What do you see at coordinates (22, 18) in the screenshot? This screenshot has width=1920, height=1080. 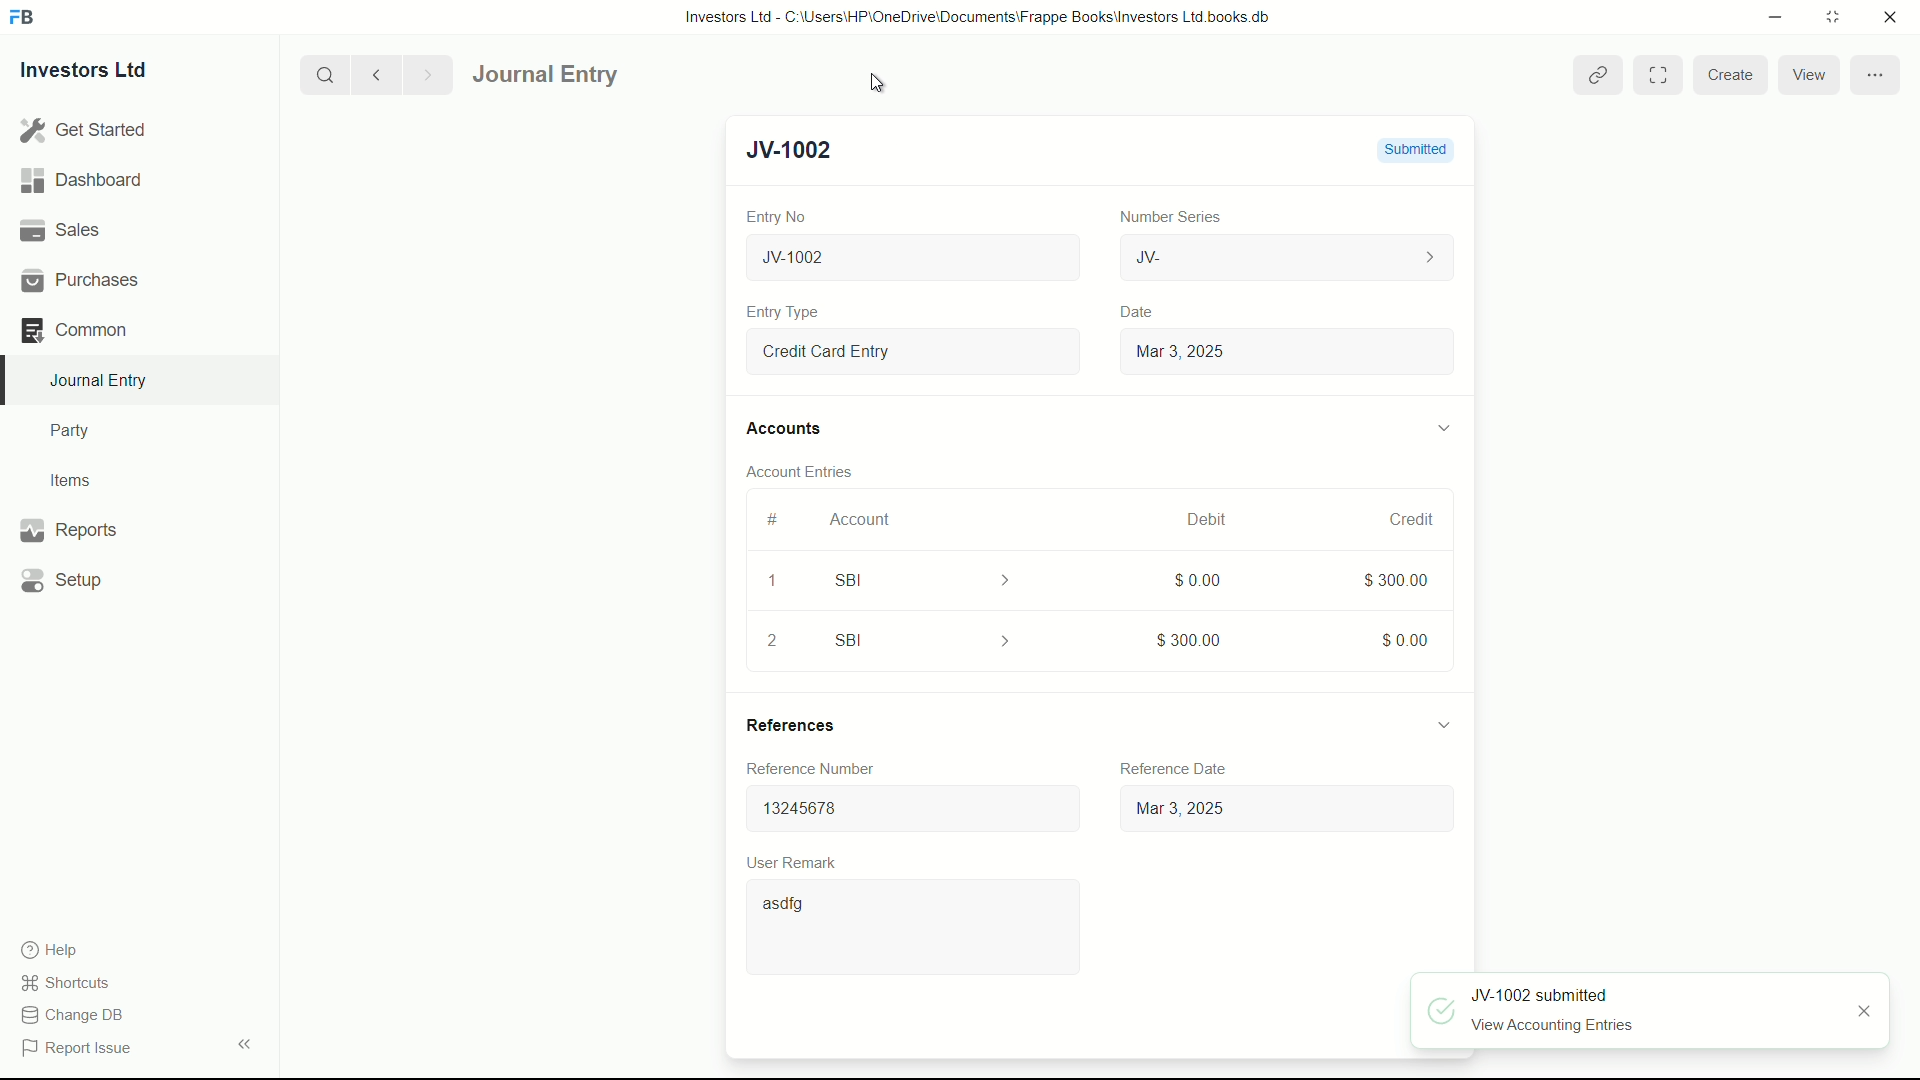 I see `FrappeBooks logo` at bounding box center [22, 18].